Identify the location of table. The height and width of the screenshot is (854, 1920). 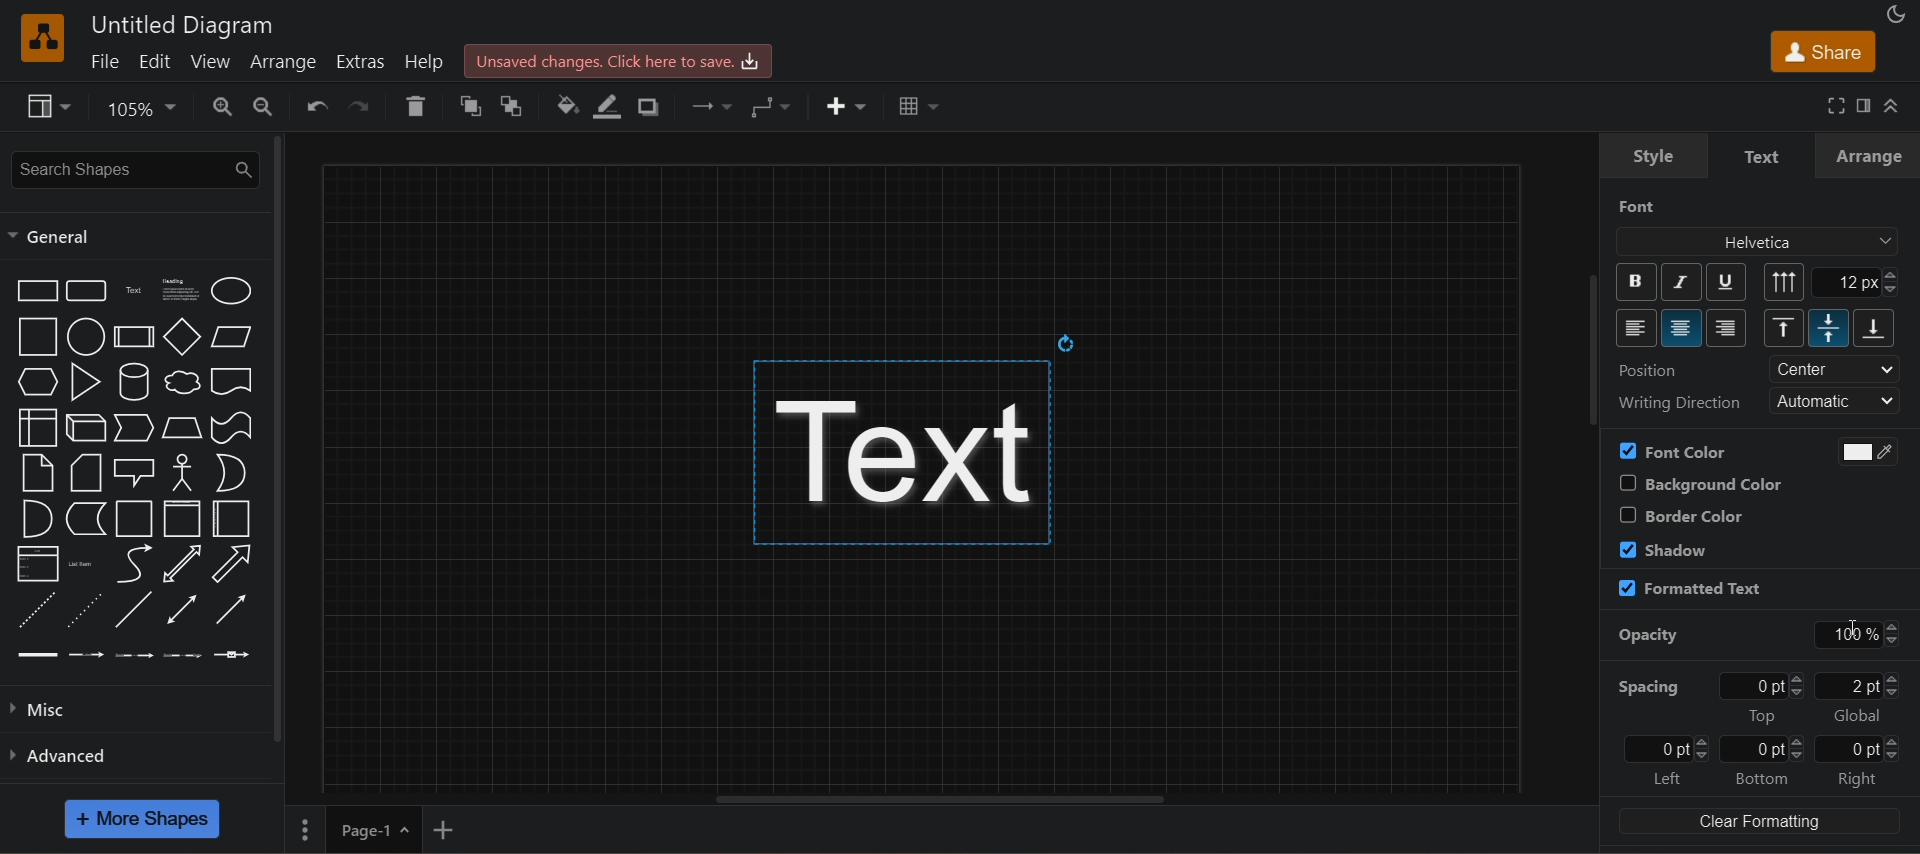
(920, 103).